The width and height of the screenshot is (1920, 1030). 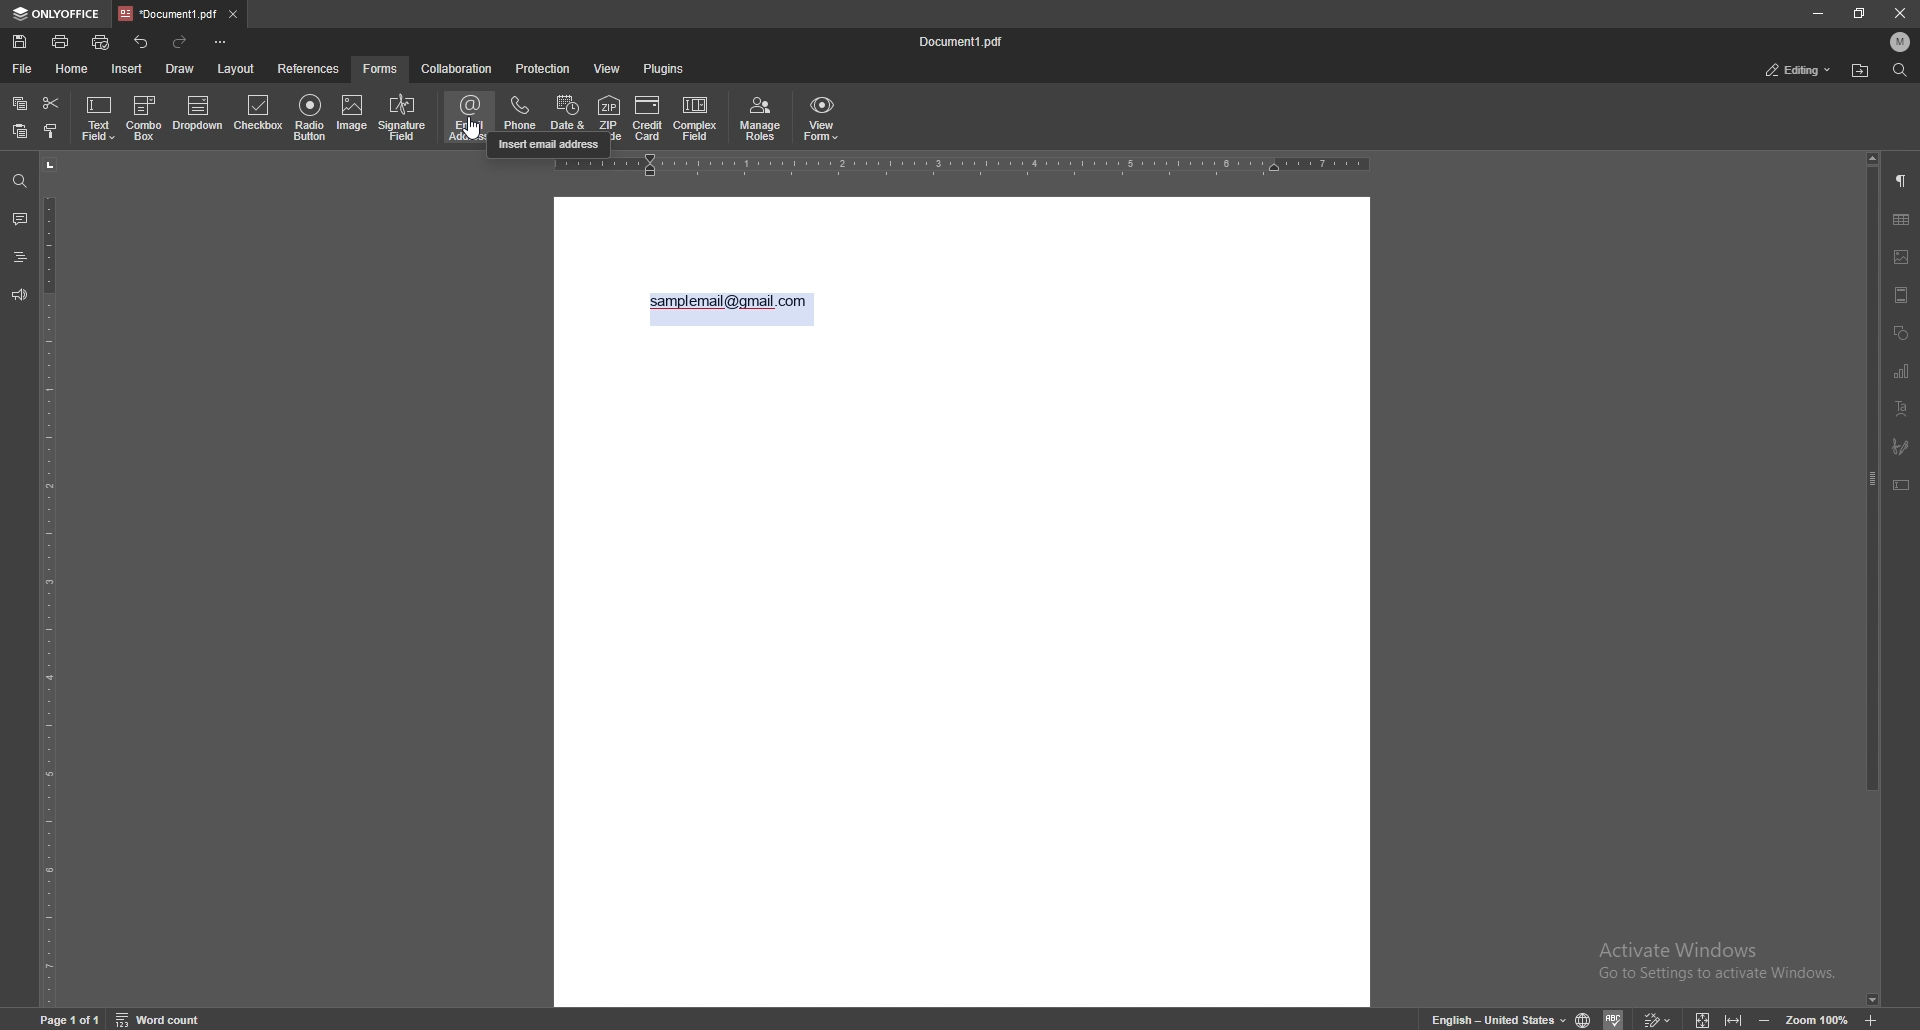 What do you see at coordinates (179, 68) in the screenshot?
I see `draw` at bounding box center [179, 68].